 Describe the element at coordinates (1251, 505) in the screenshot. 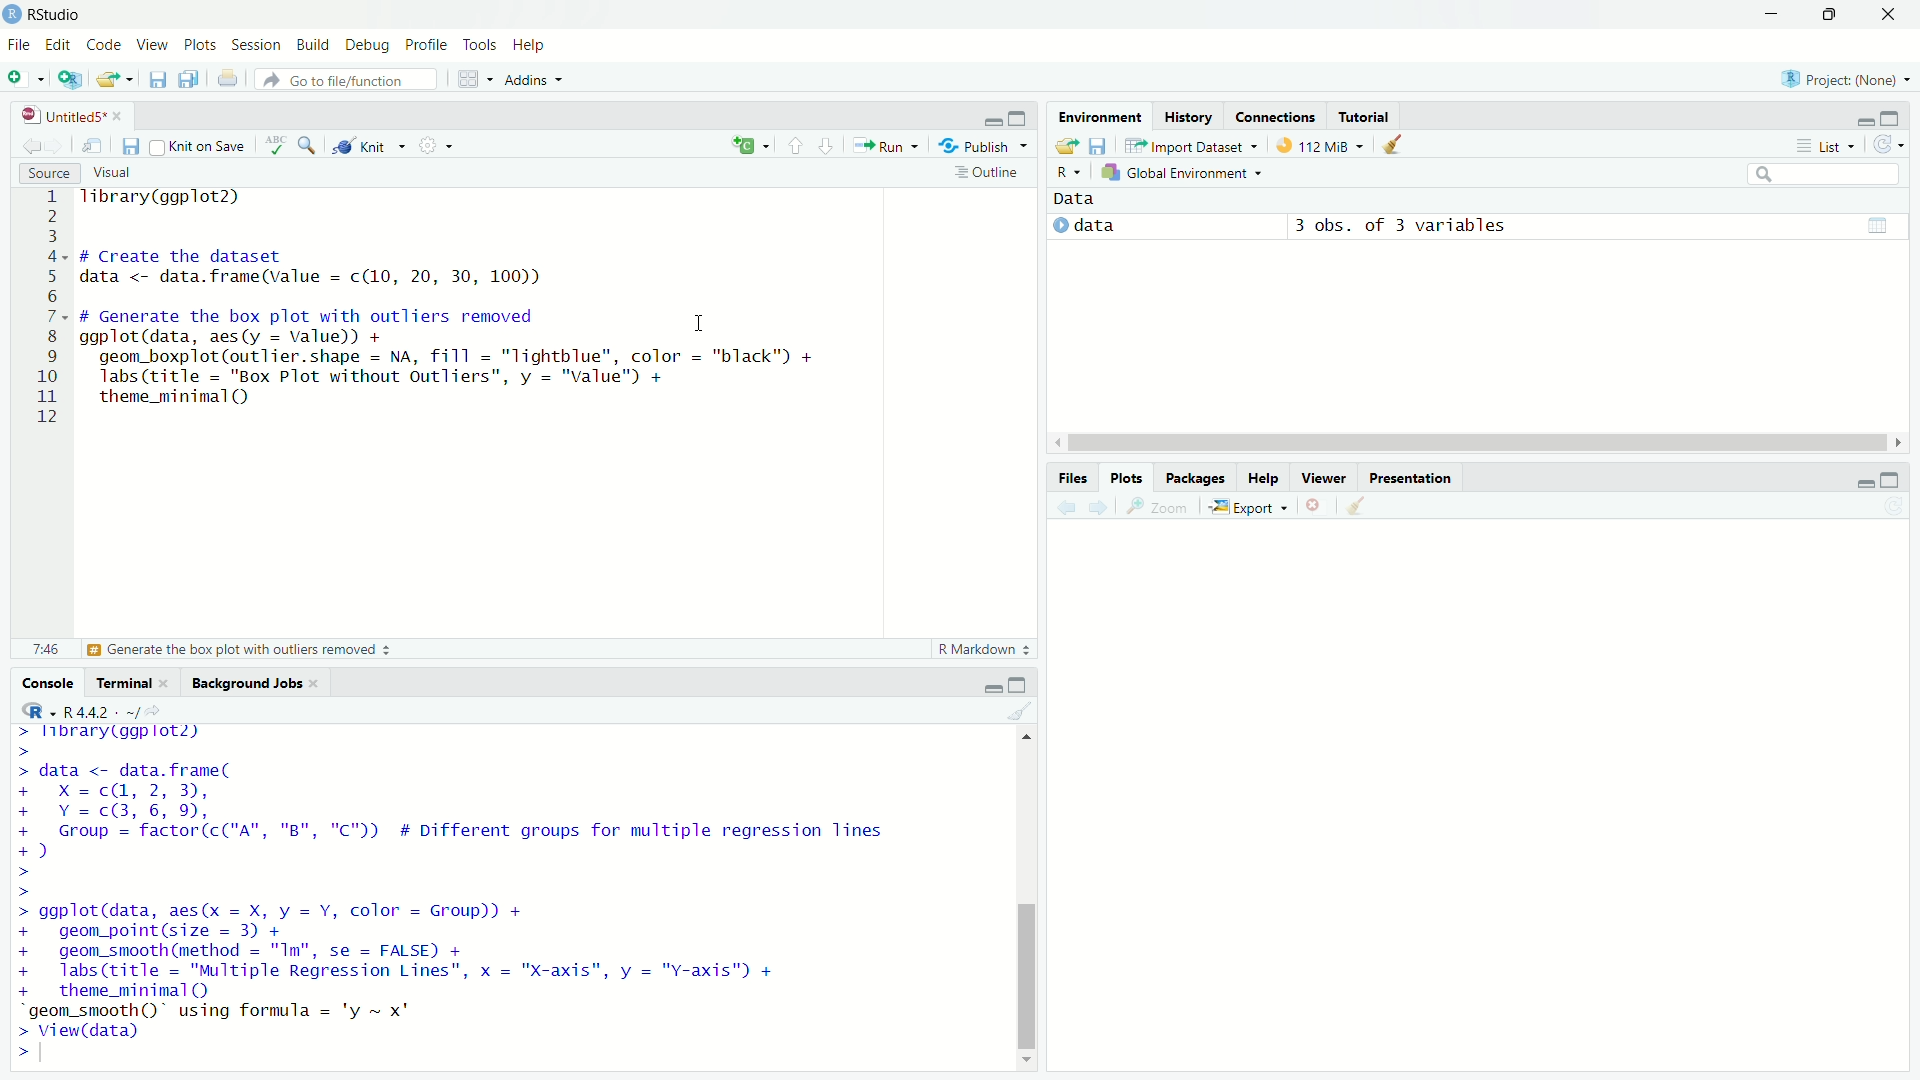

I see `i Export ~` at that location.